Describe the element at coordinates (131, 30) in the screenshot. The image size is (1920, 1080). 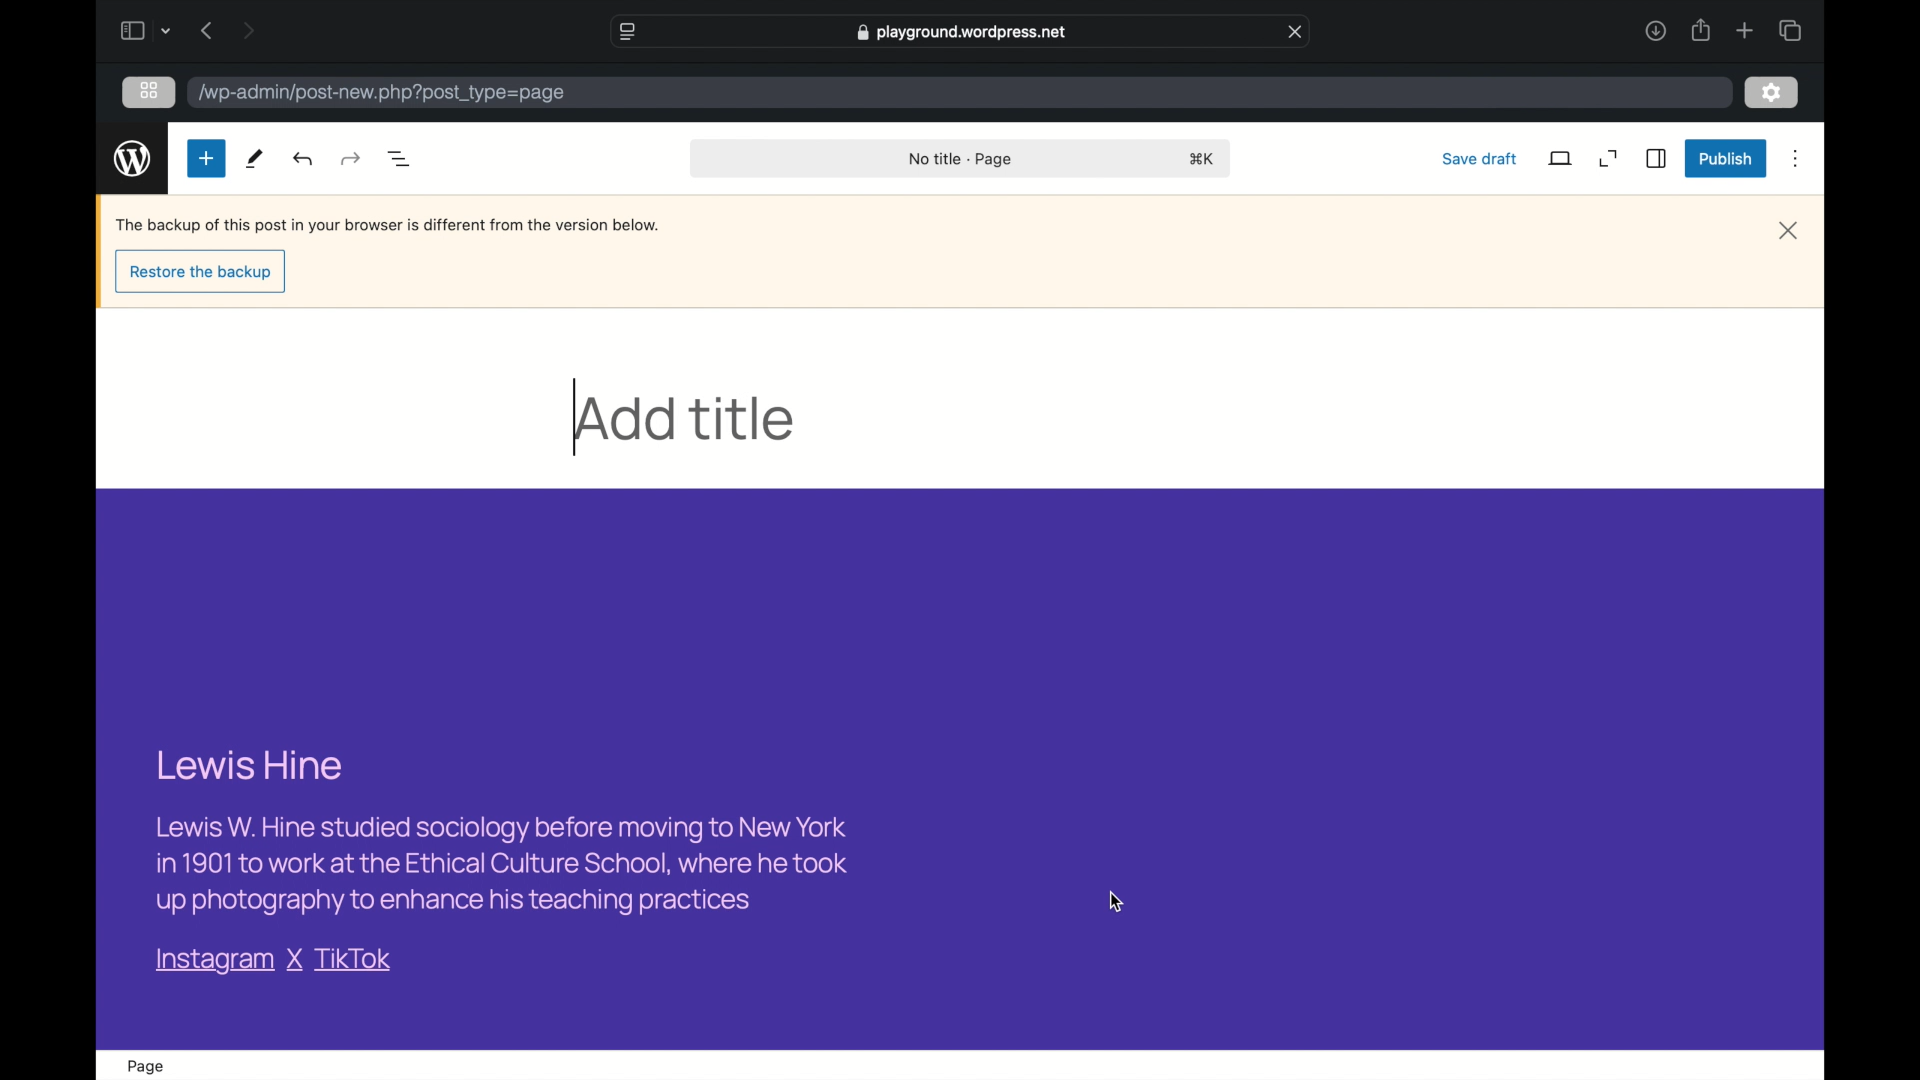
I see `sidebar` at that location.